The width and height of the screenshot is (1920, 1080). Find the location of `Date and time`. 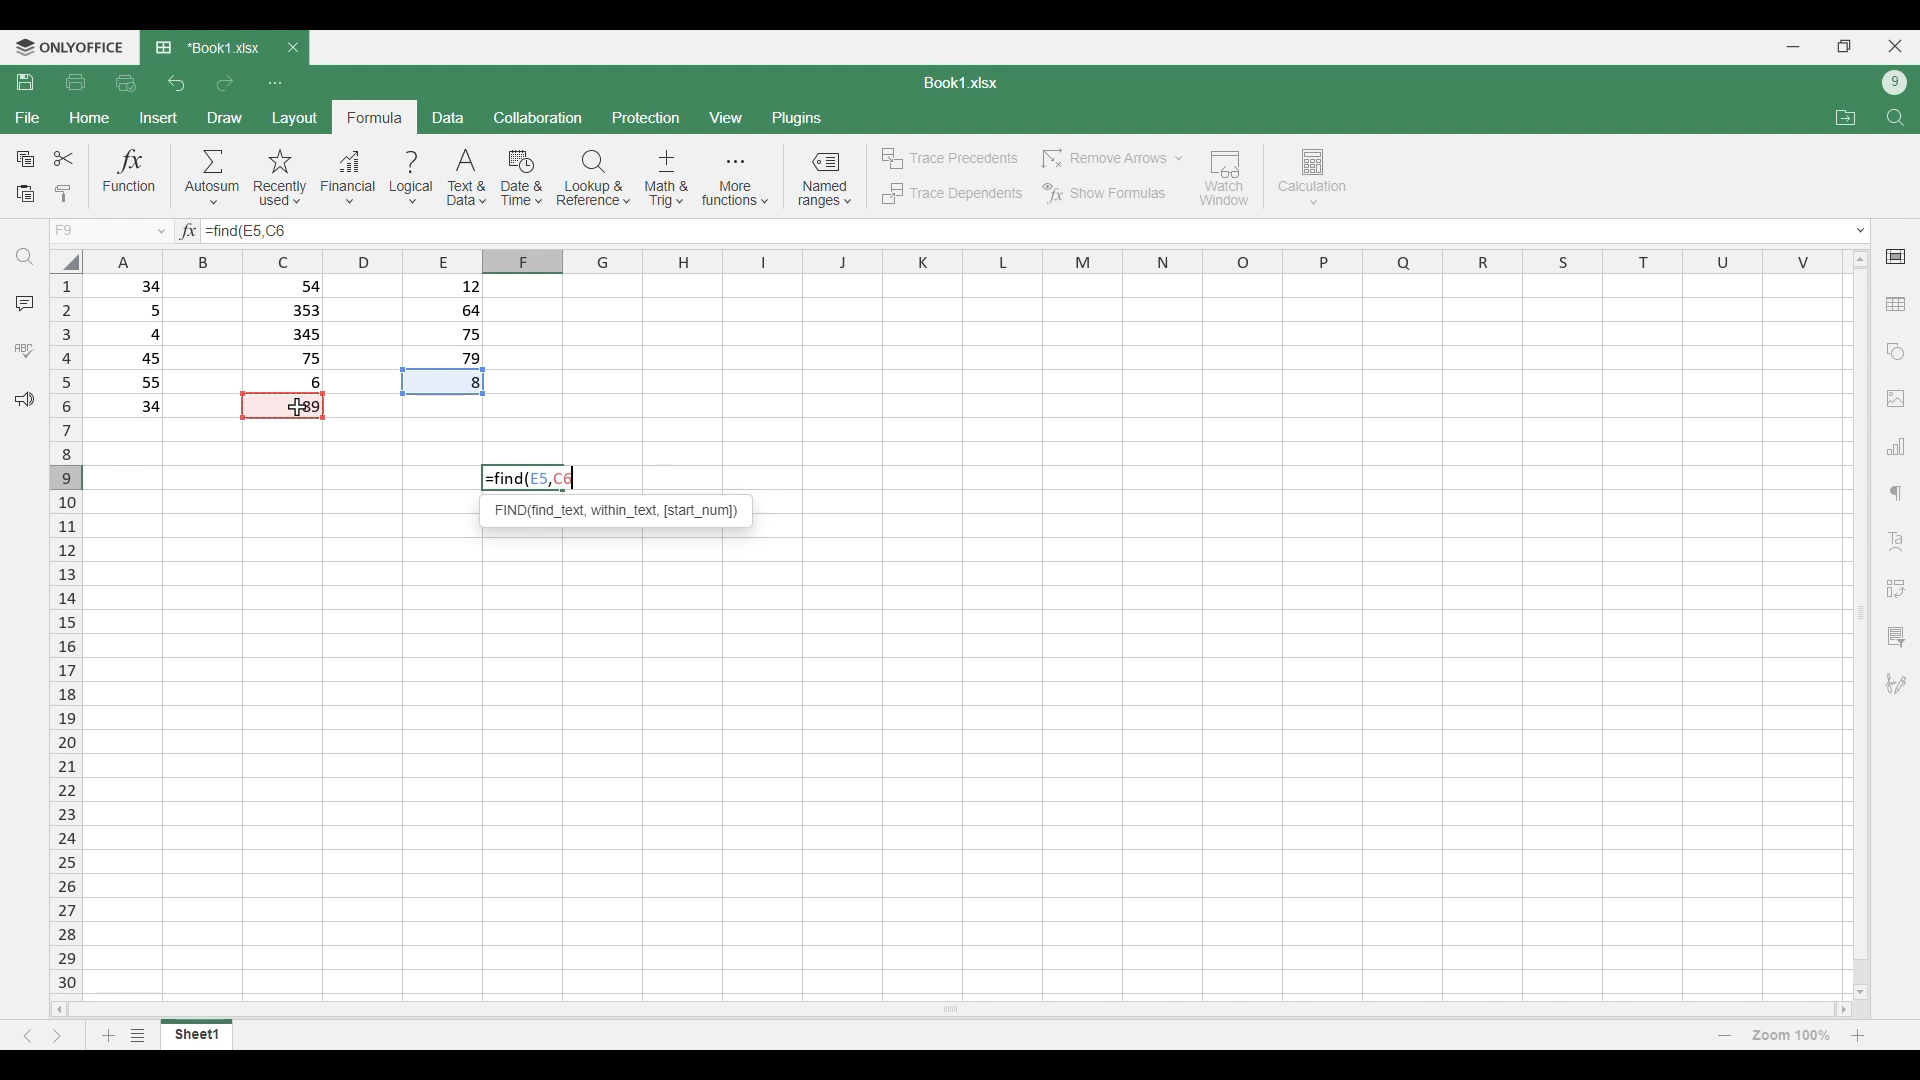

Date and time is located at coordinates (521, 178).